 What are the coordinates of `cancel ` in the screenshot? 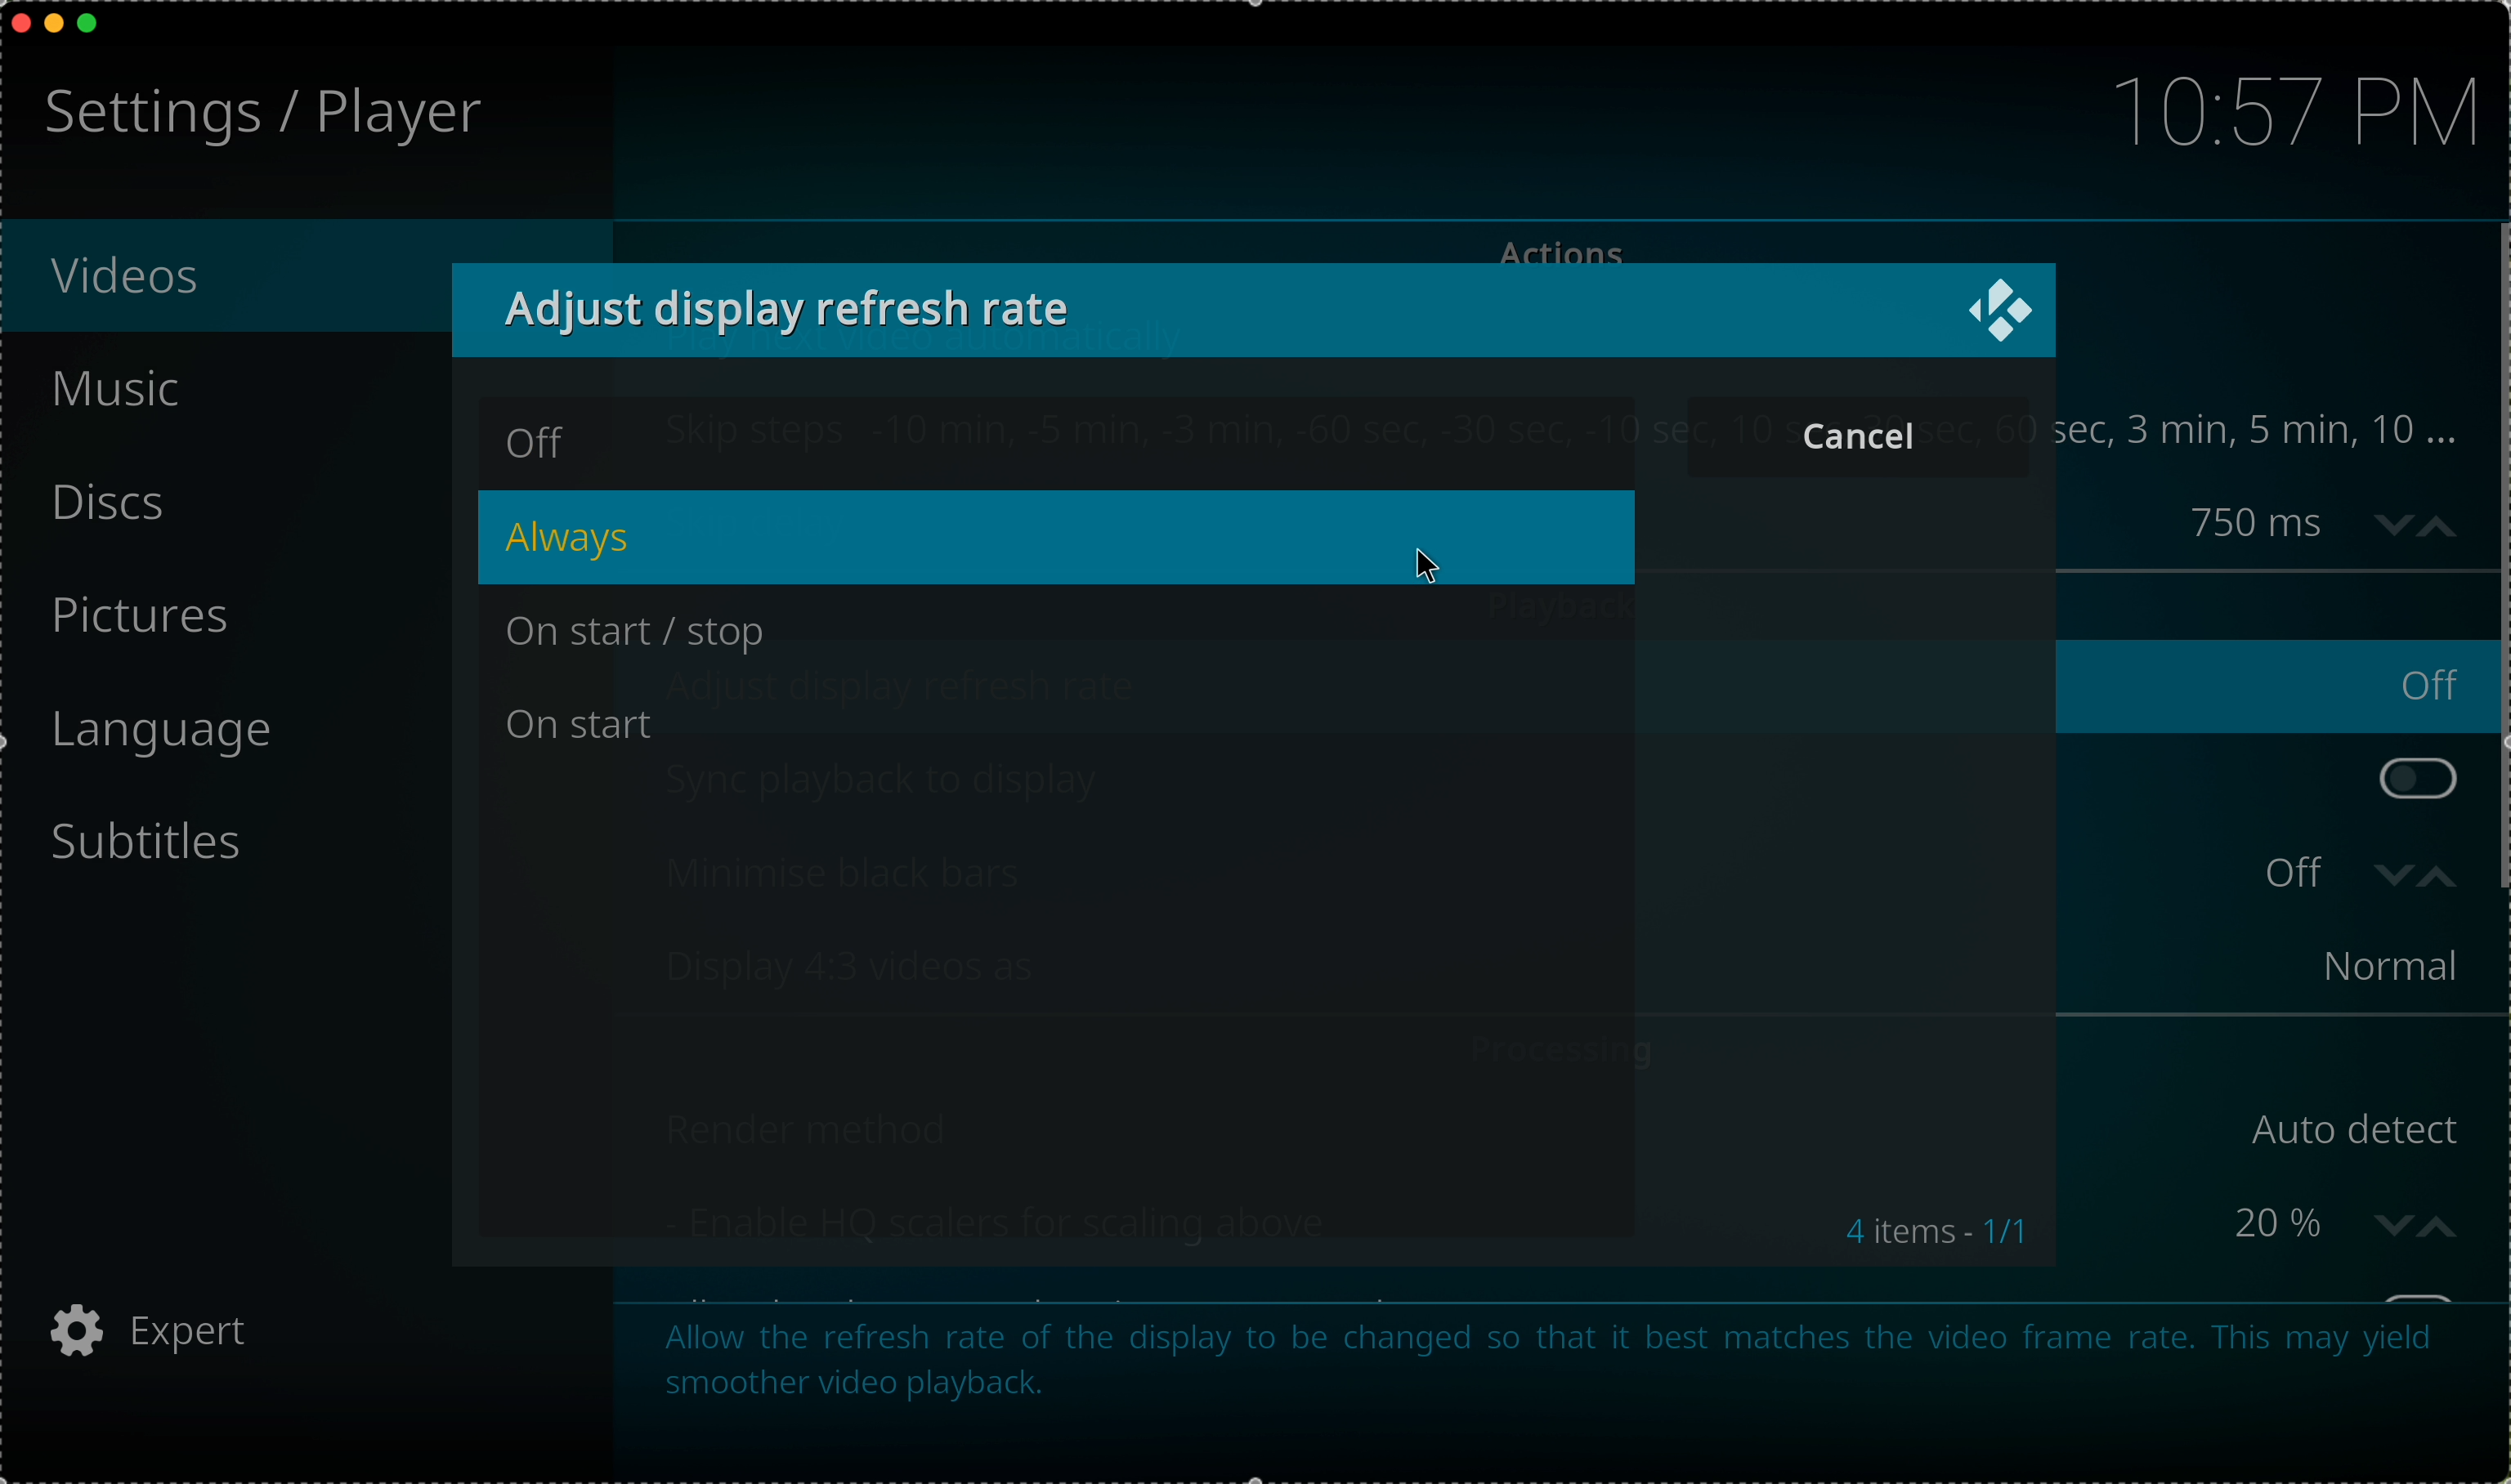 It's located at (1850, 434).